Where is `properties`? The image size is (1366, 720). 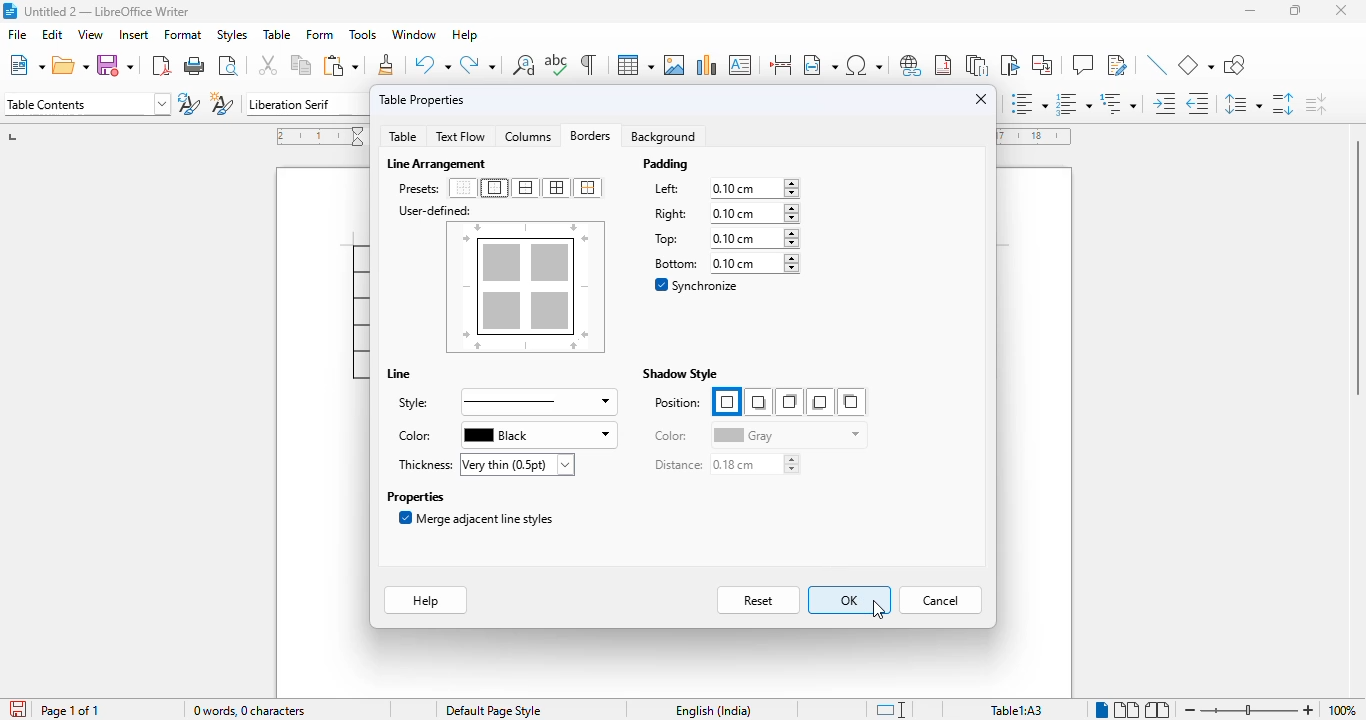
properties is located at coordinates (415, 496).